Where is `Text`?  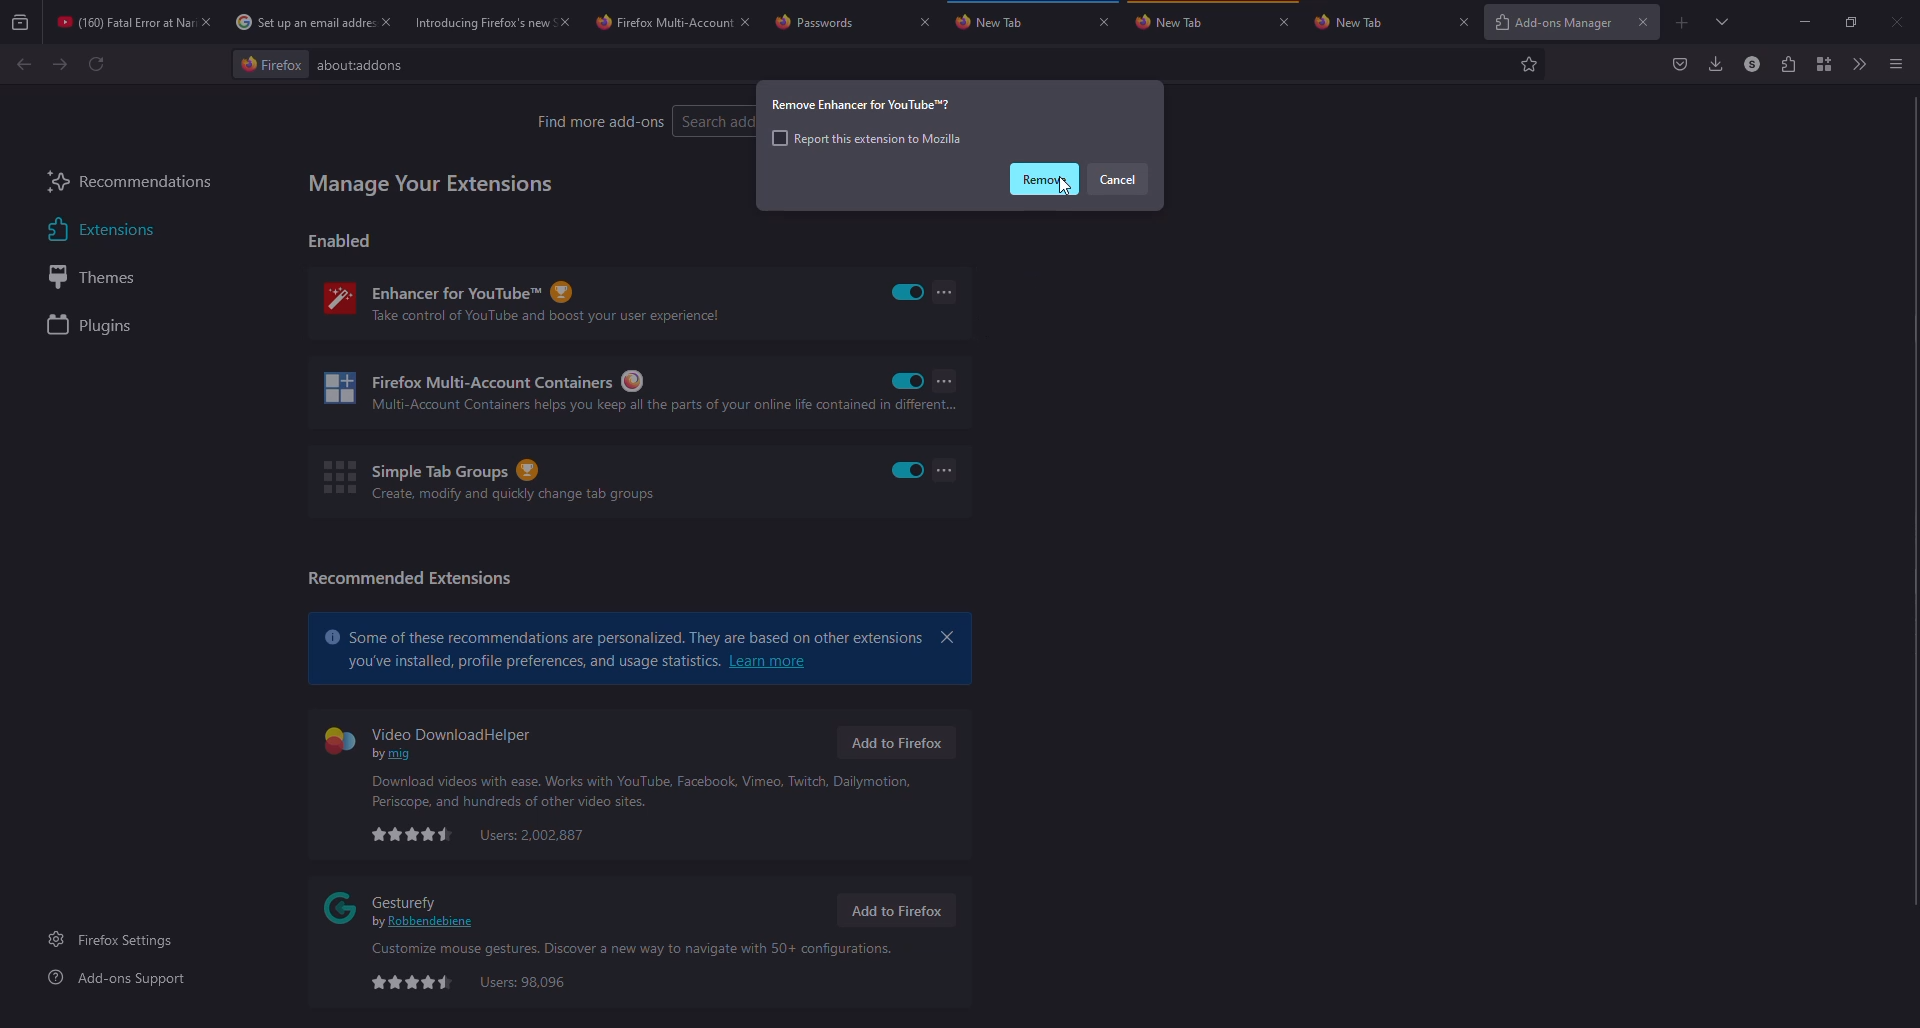 Text is located at coordinates (531, 662).